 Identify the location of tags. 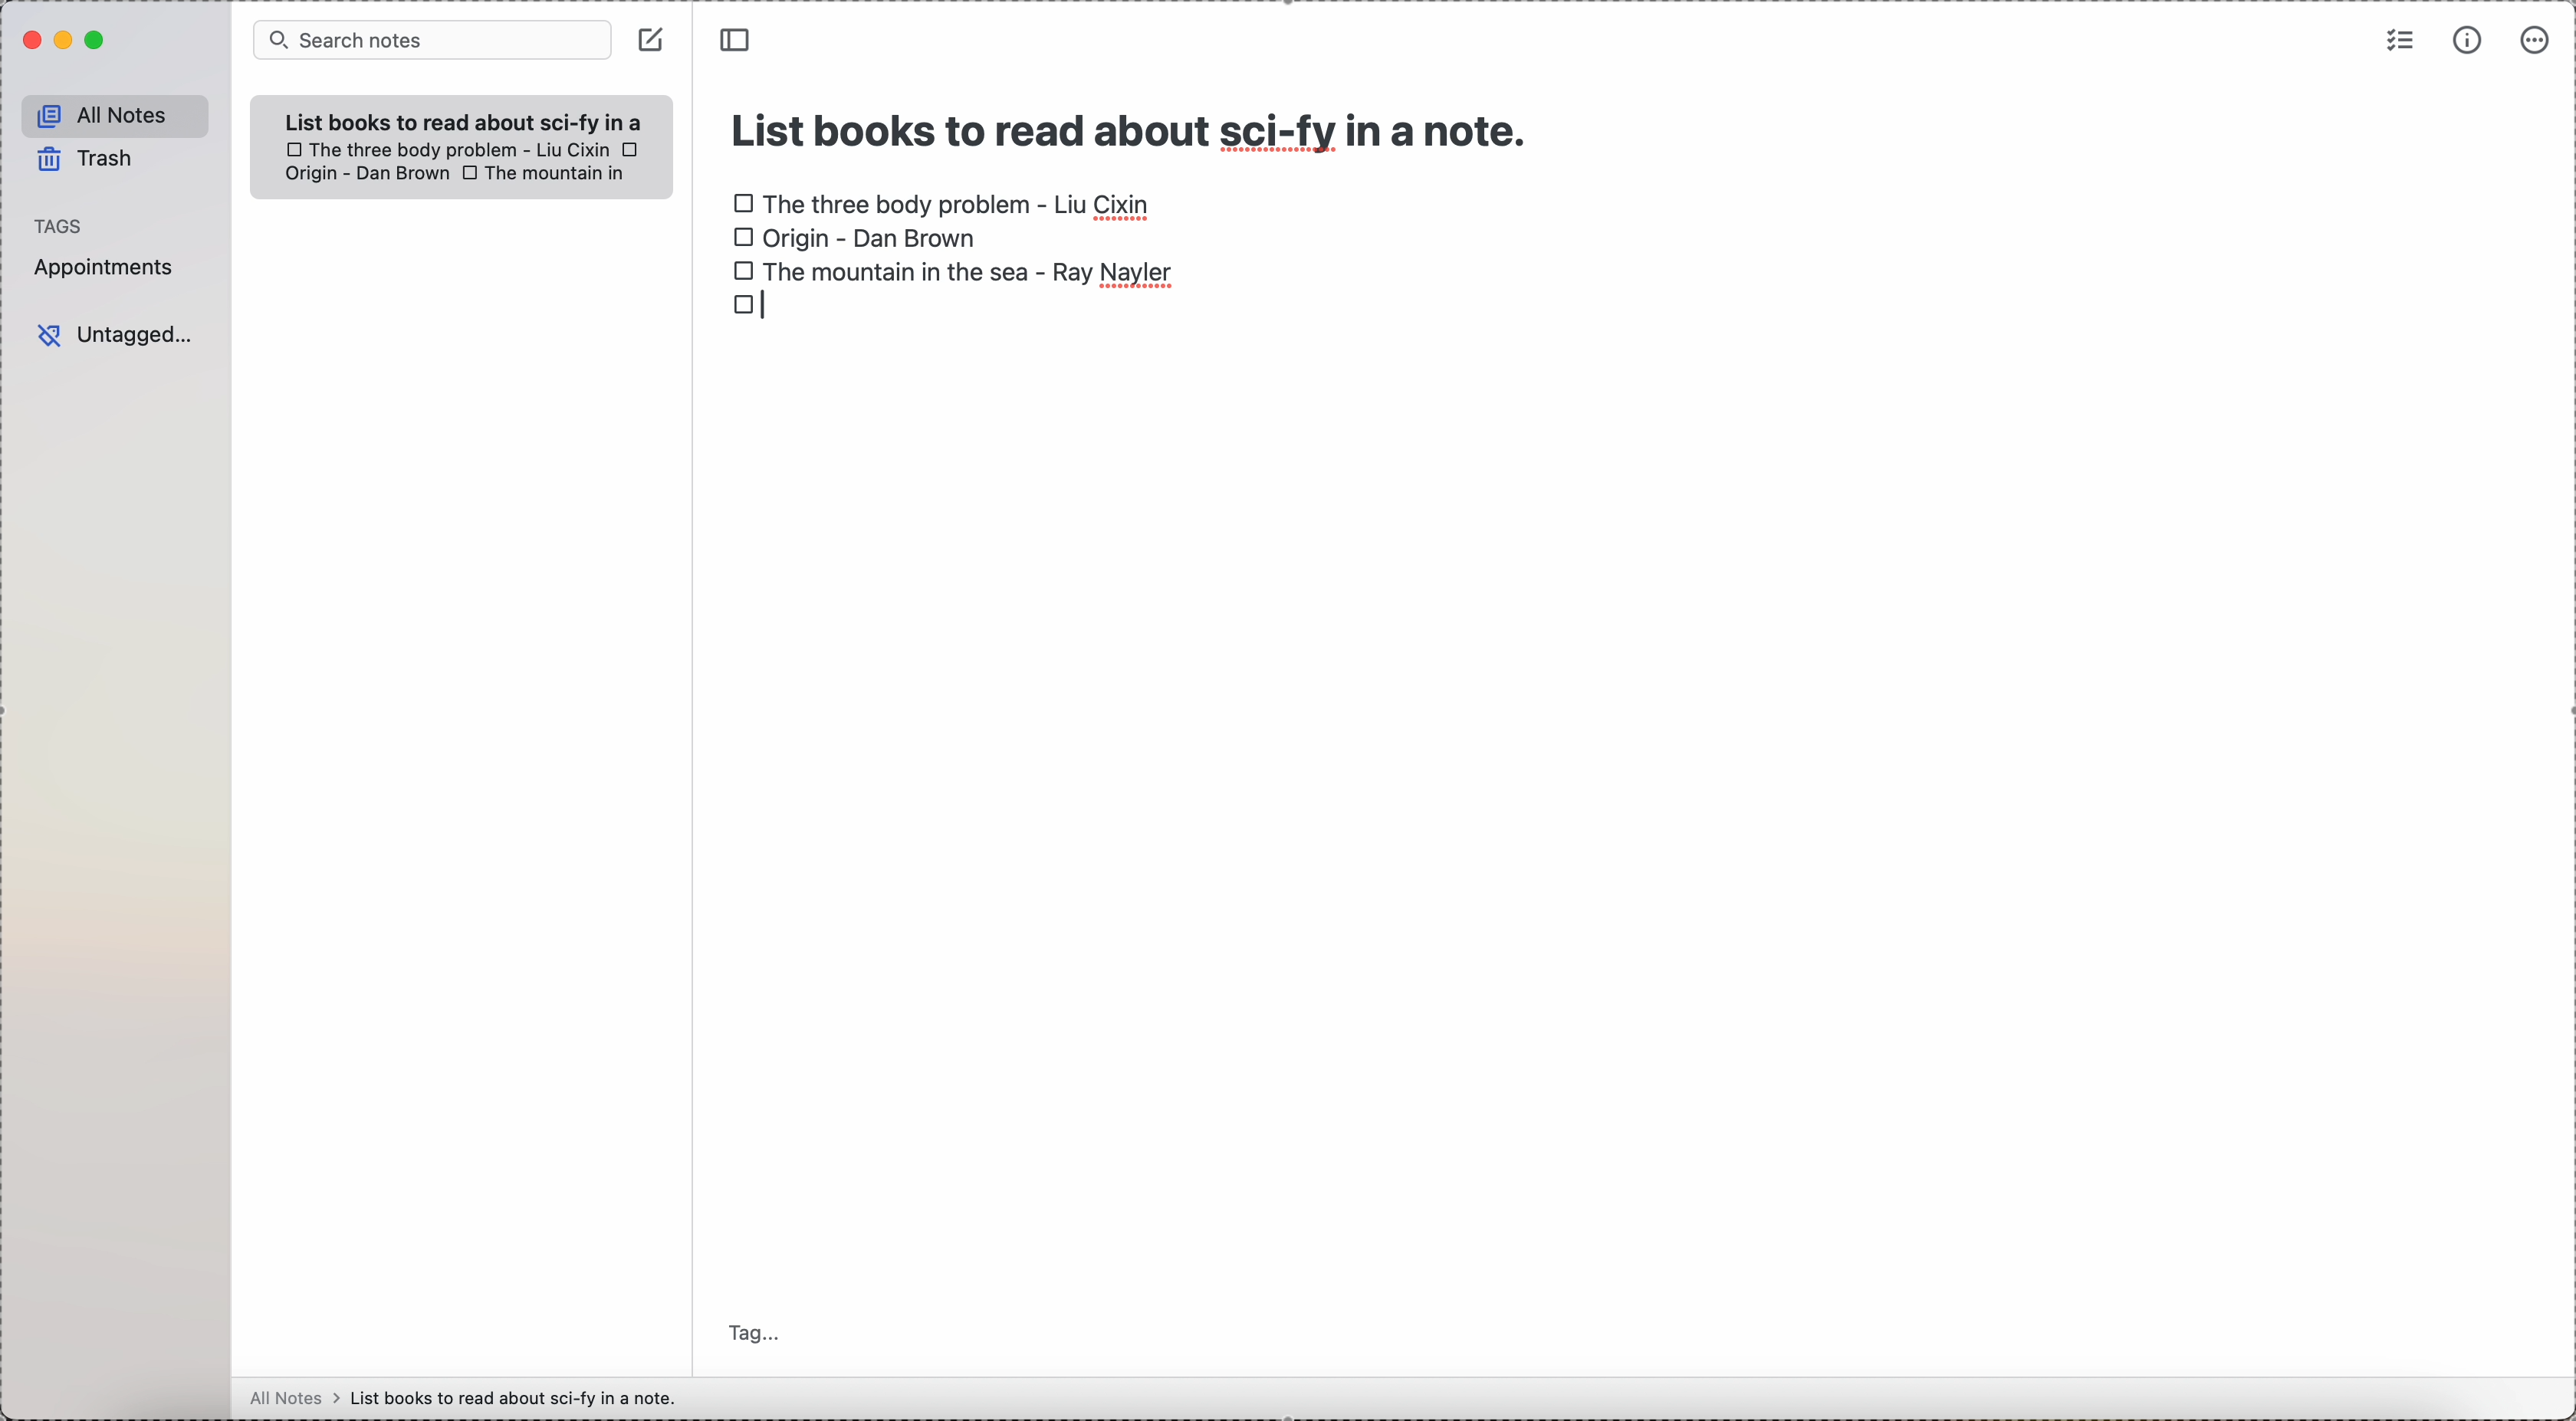
(61, 223).